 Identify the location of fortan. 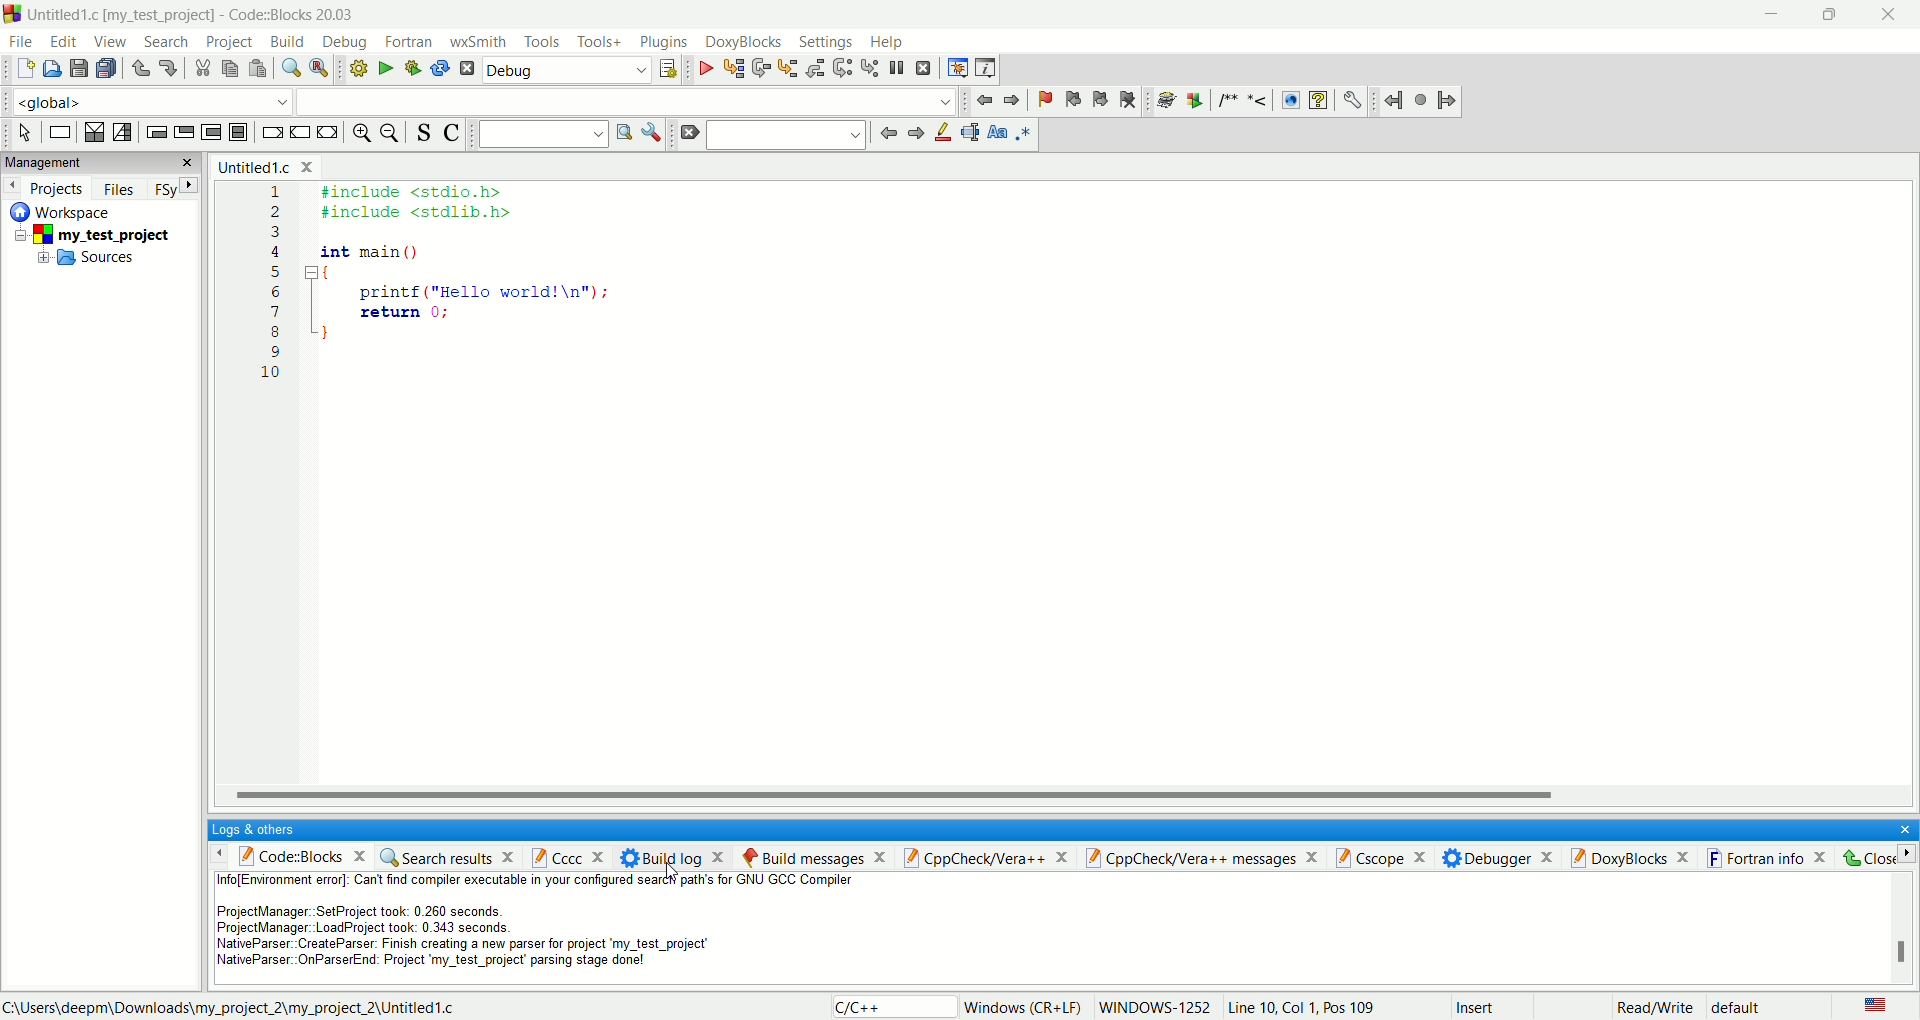
(411, 43).